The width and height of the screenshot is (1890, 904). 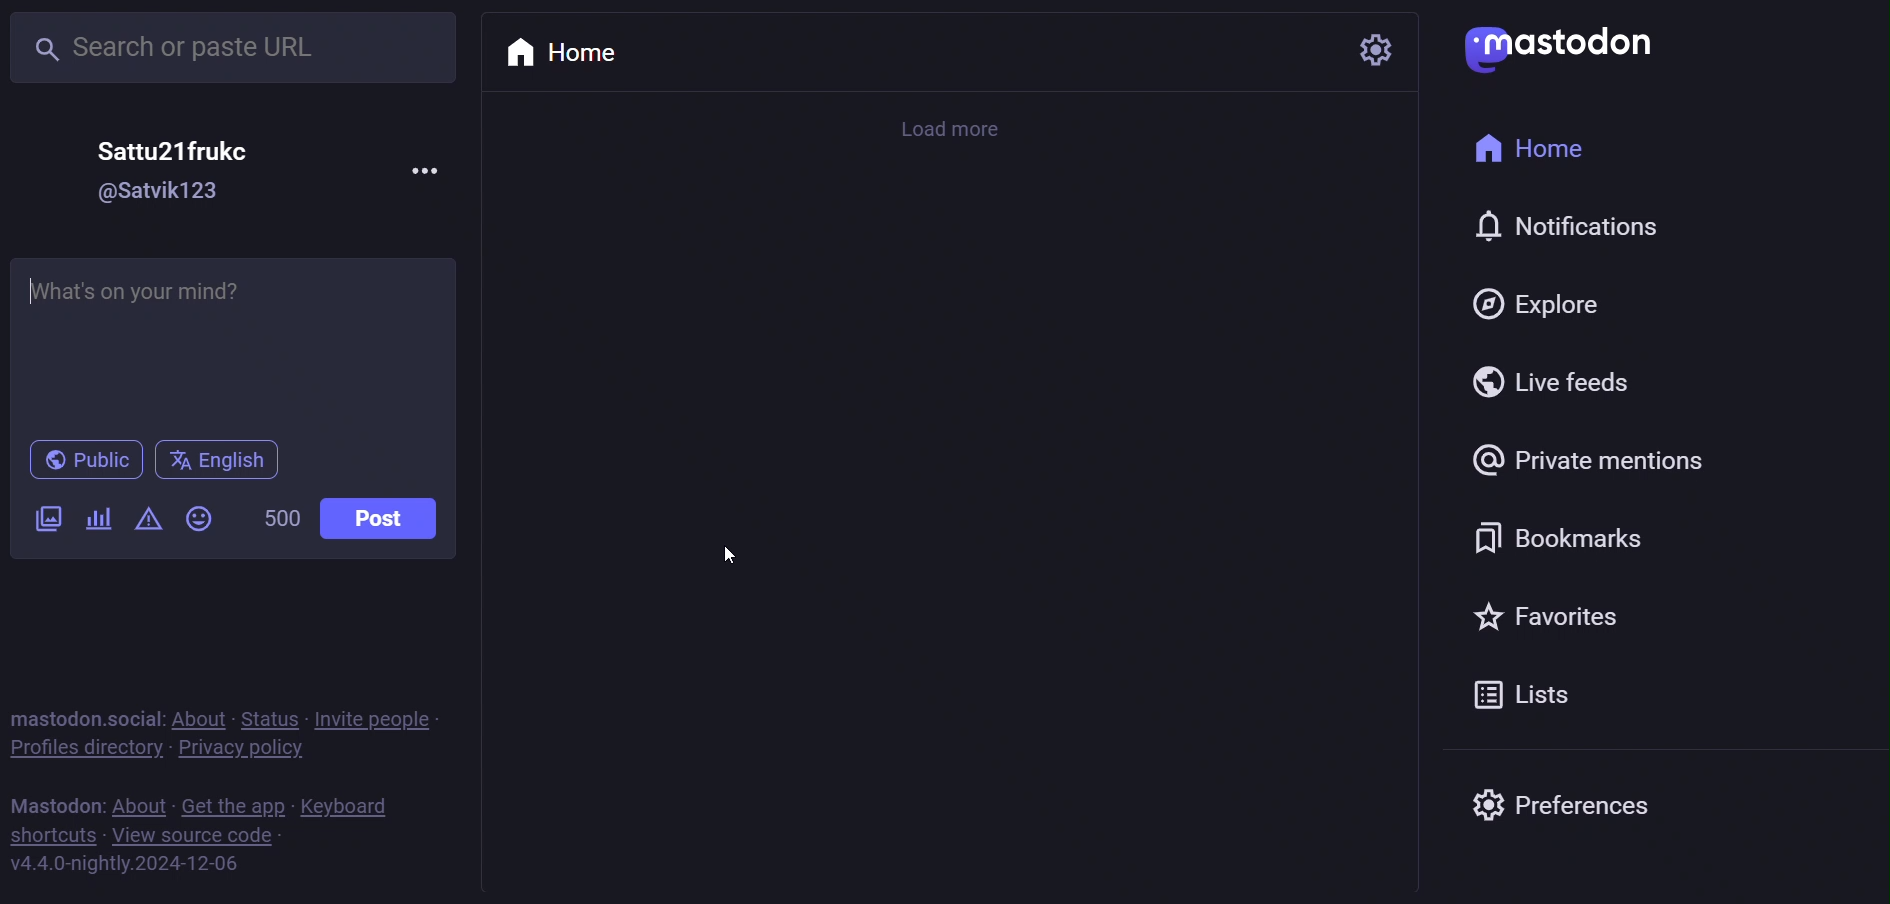 I want to click on privacy, so click(x=237, y=754).